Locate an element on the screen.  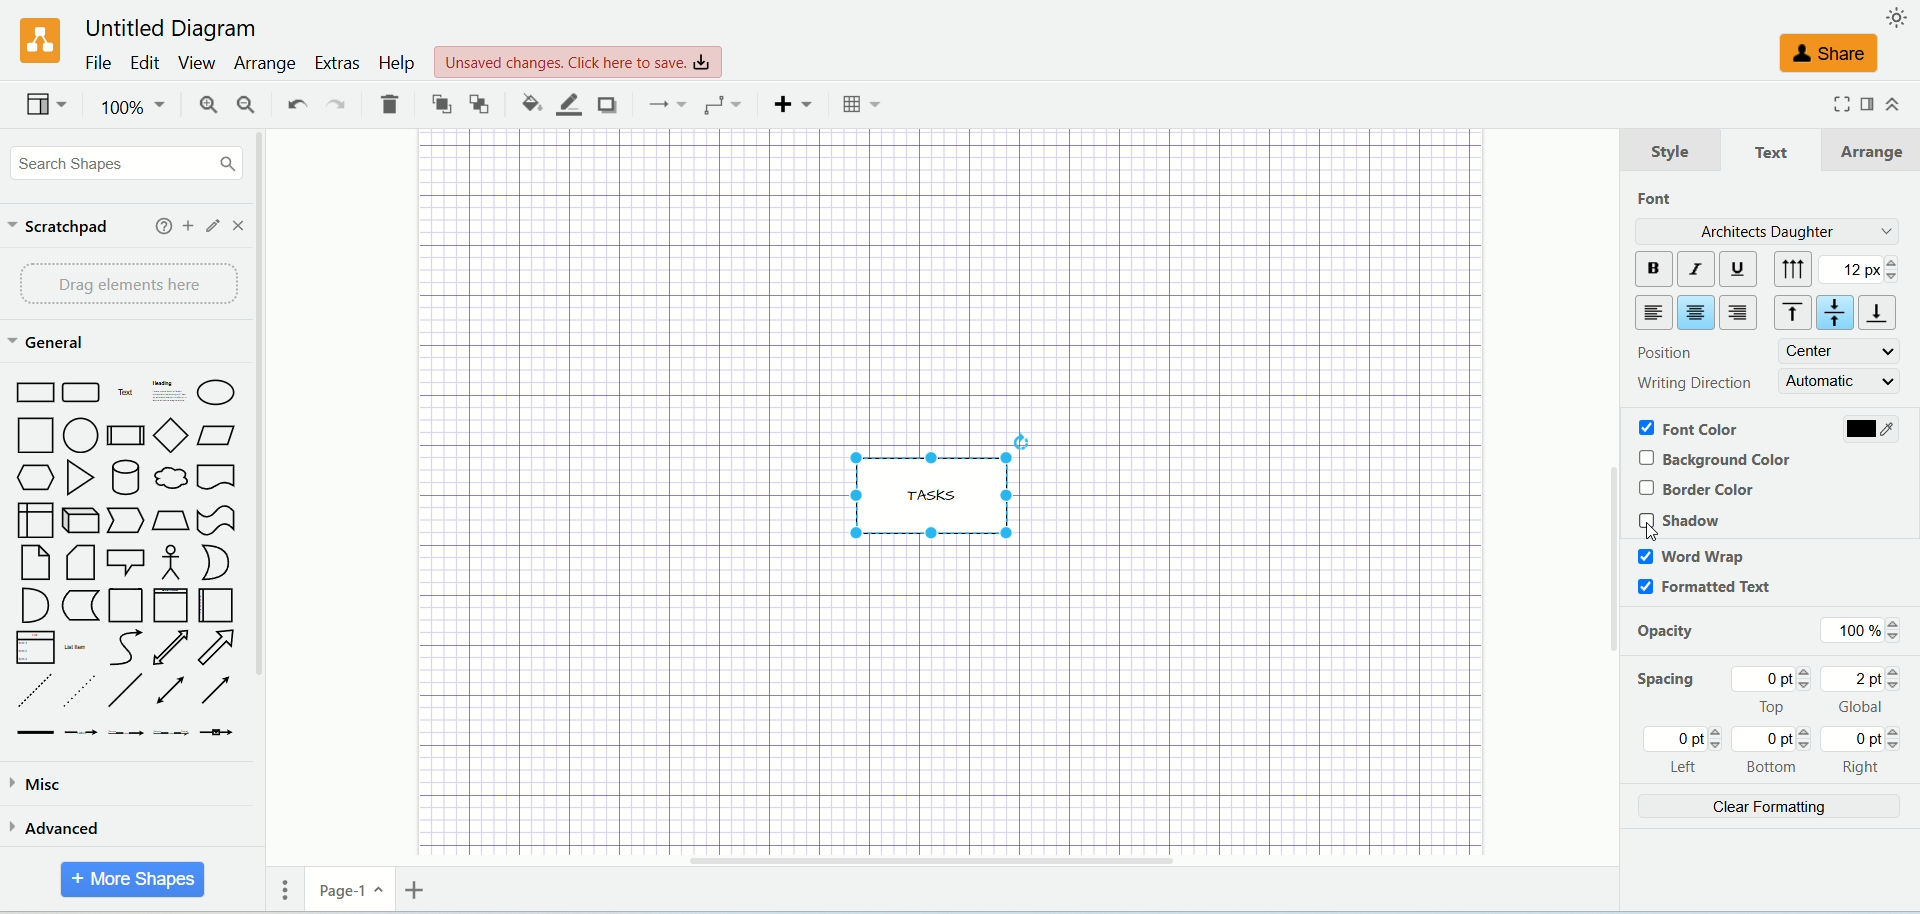
font is located at coordinates (1659, 198).